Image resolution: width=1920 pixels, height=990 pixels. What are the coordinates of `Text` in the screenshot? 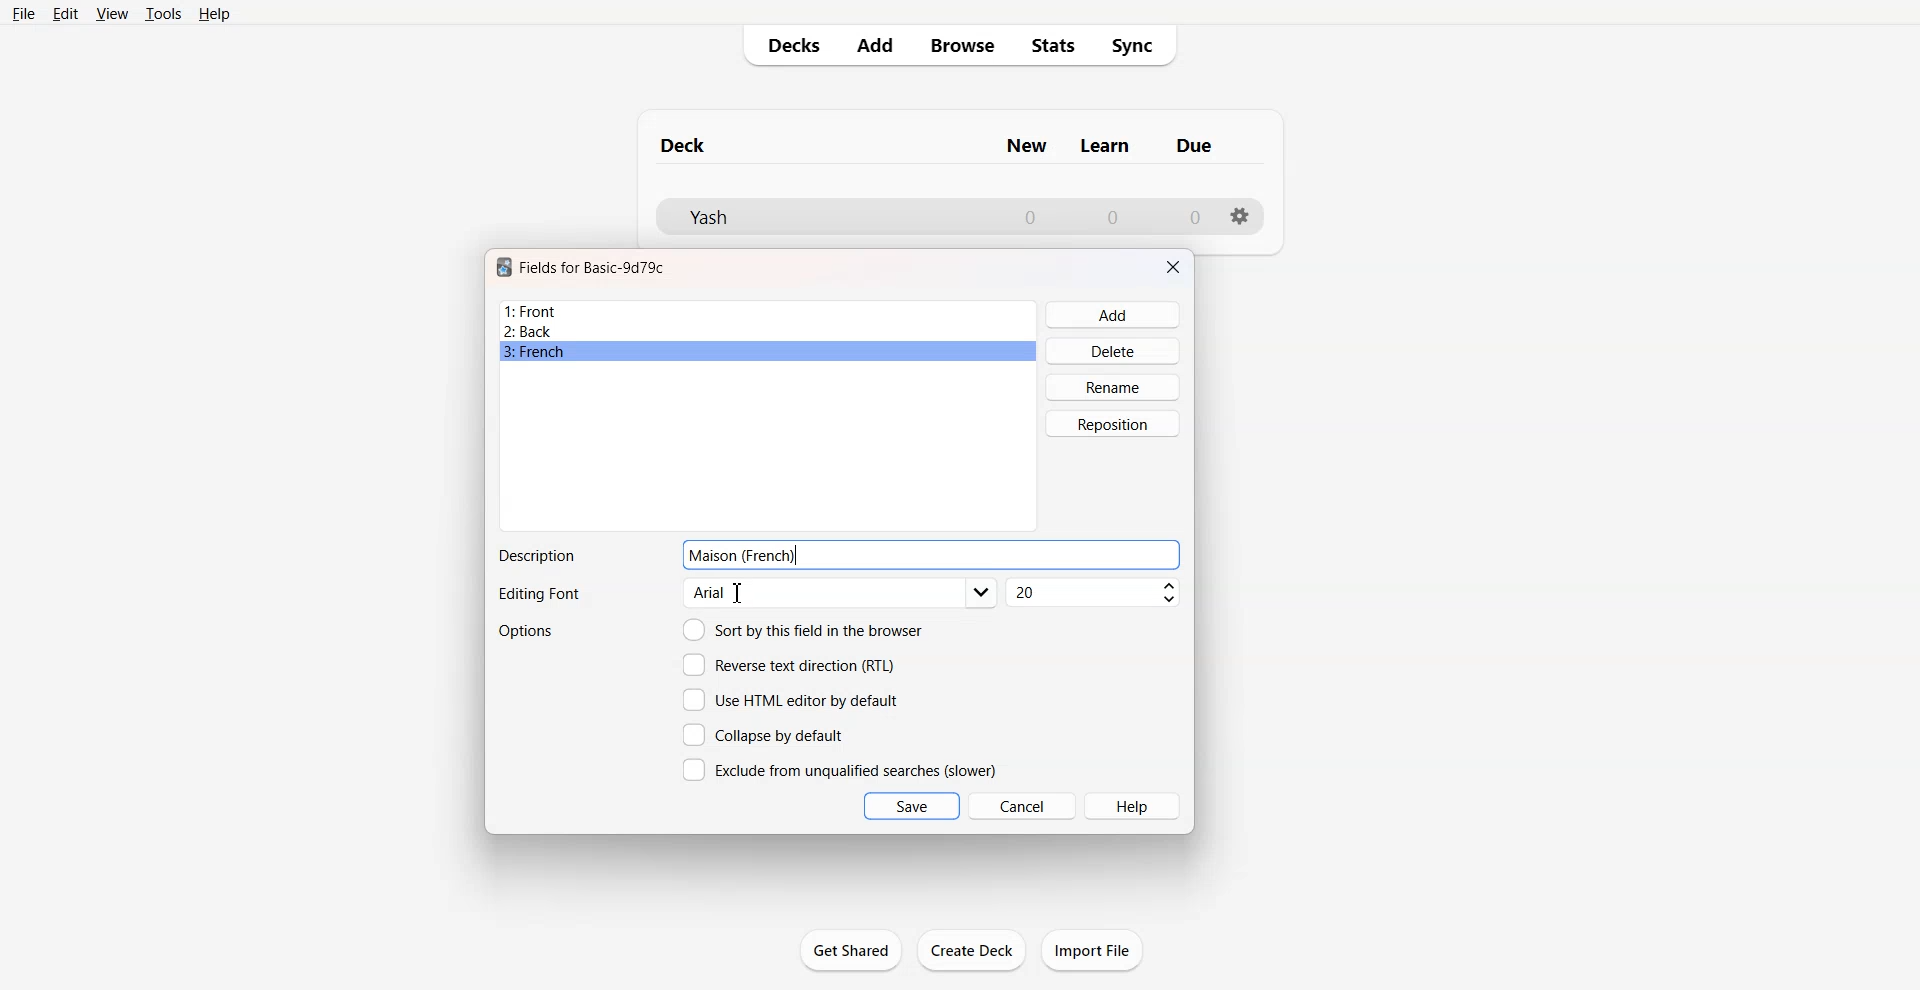 It's located at (536, 556).